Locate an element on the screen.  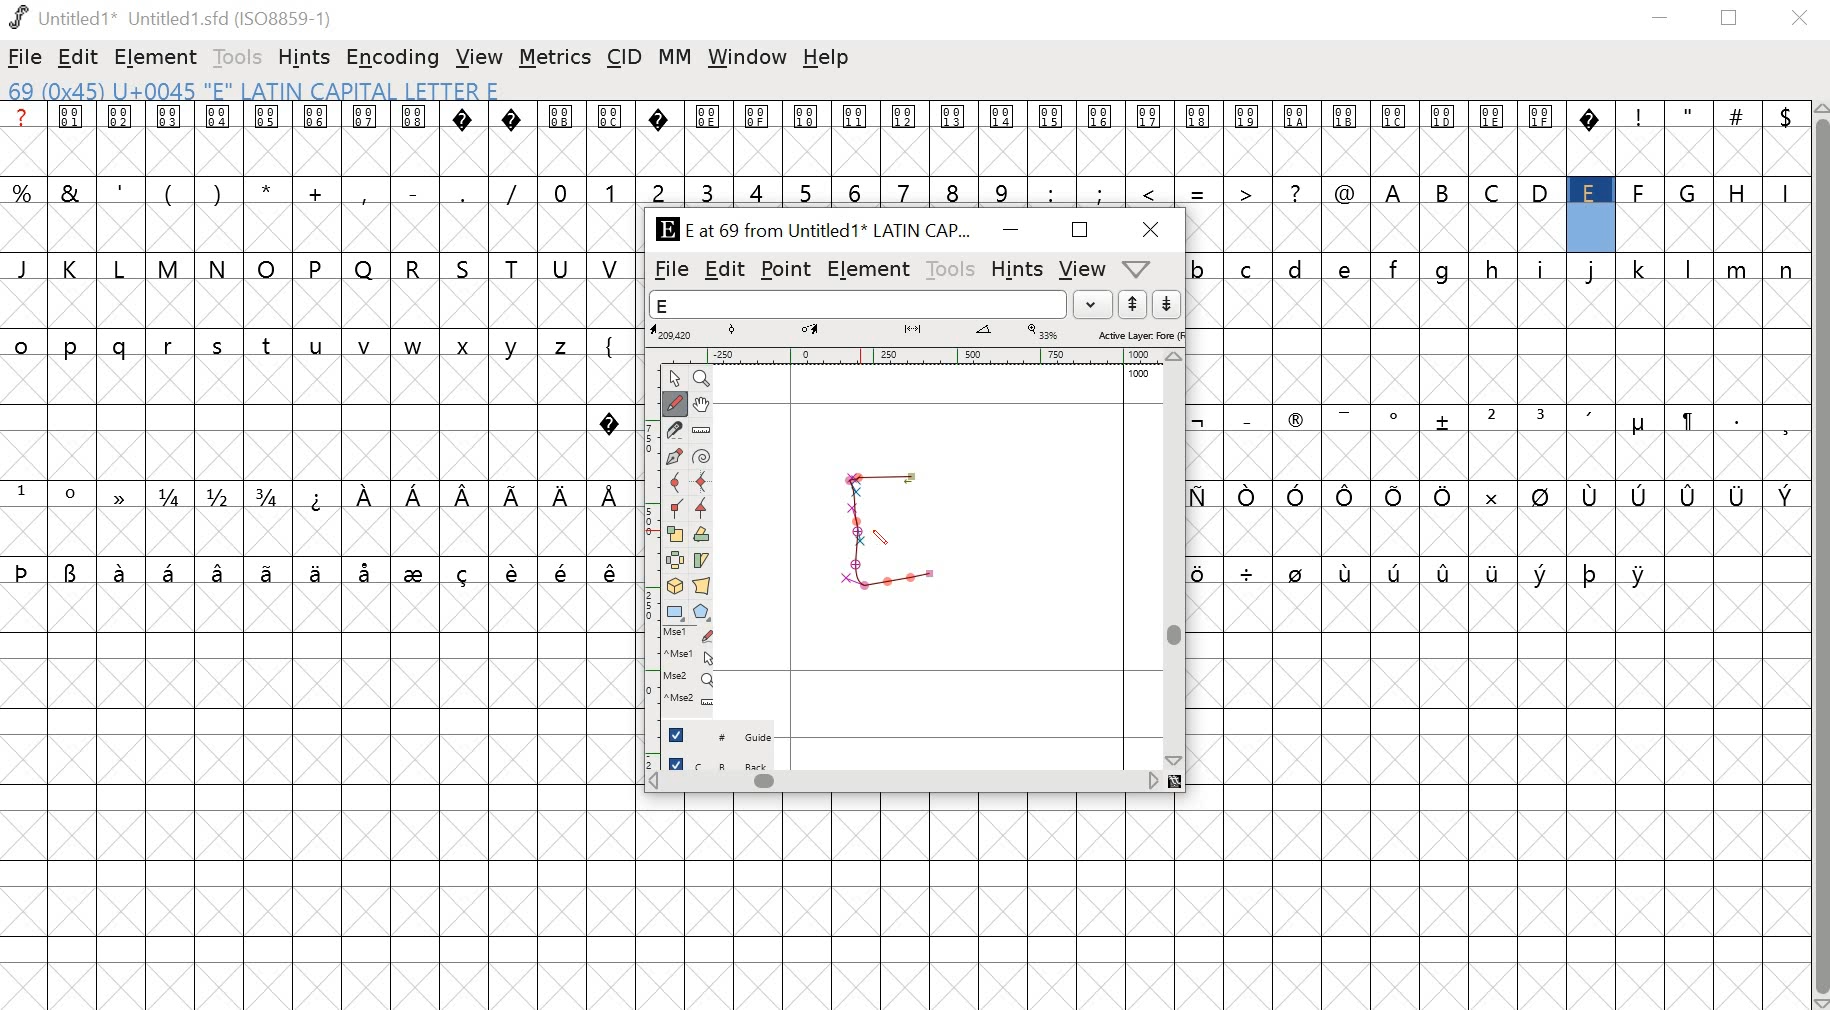
close is located at coordinates (1800, 19).